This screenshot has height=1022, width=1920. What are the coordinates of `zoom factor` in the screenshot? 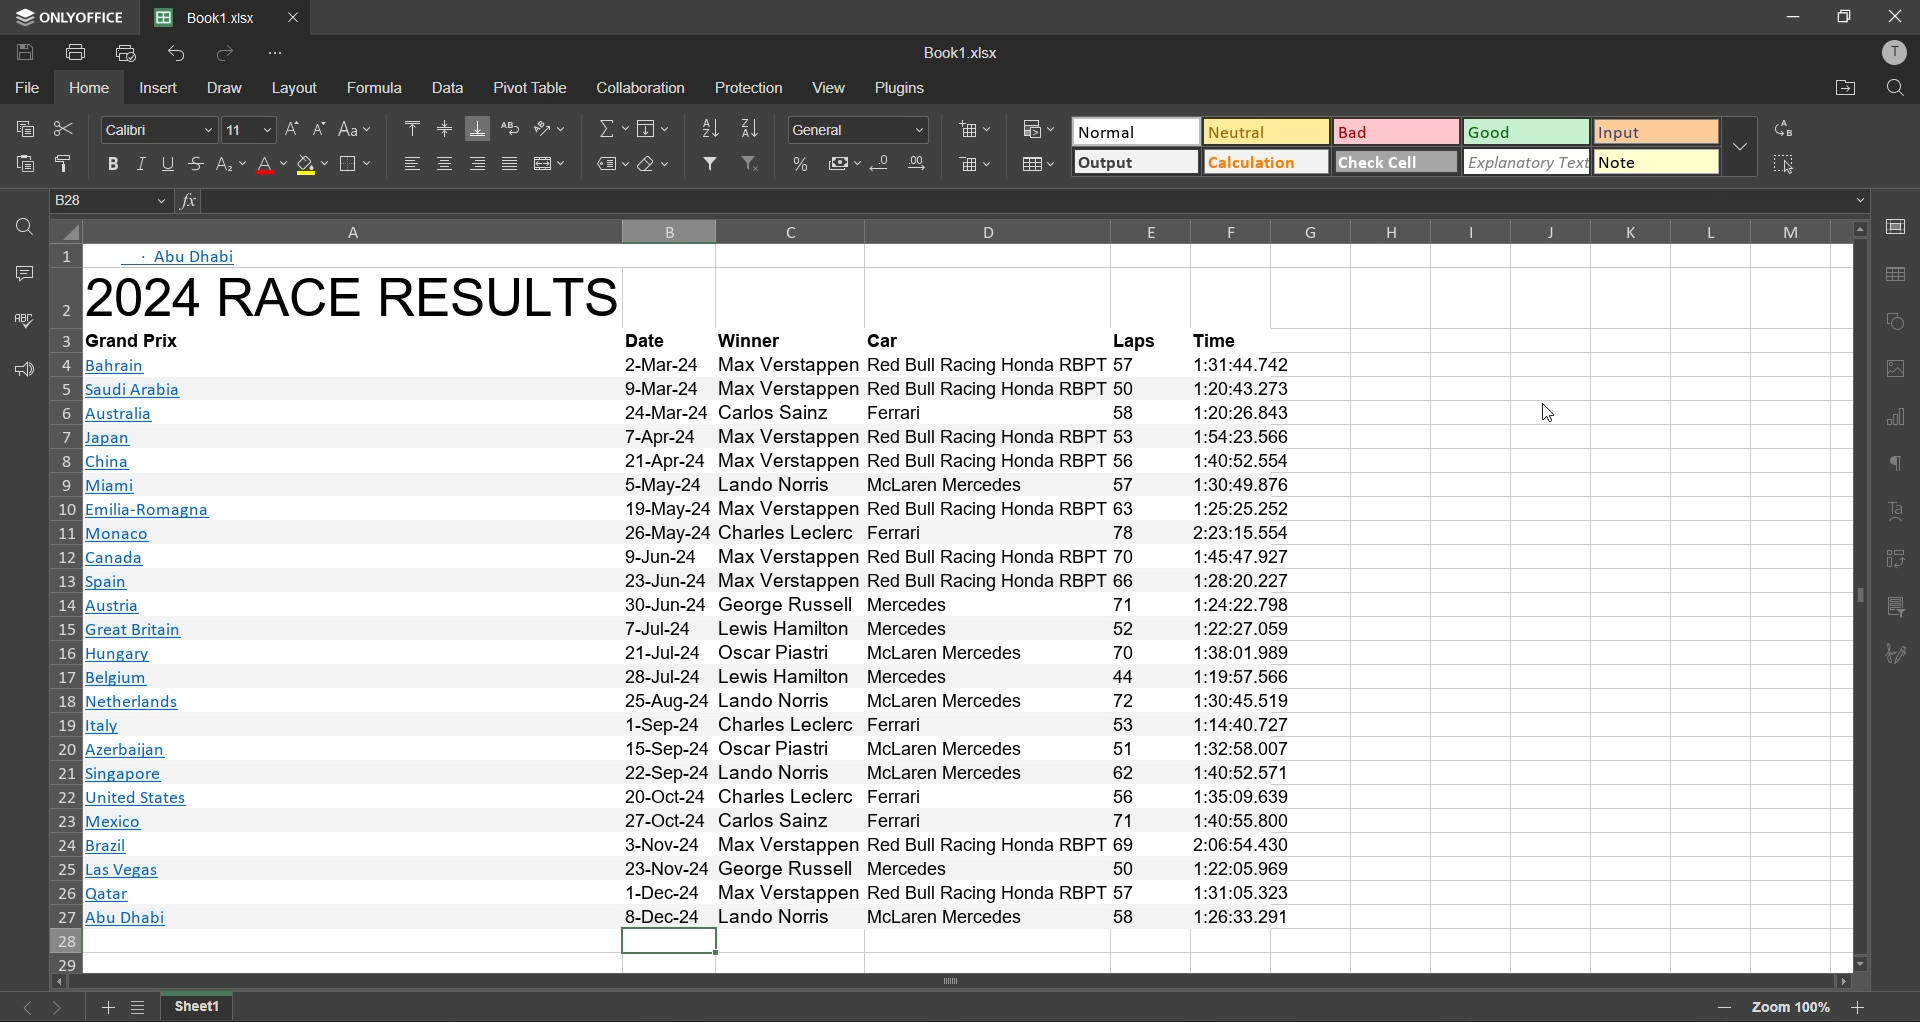 It's located at (1790, 1010).